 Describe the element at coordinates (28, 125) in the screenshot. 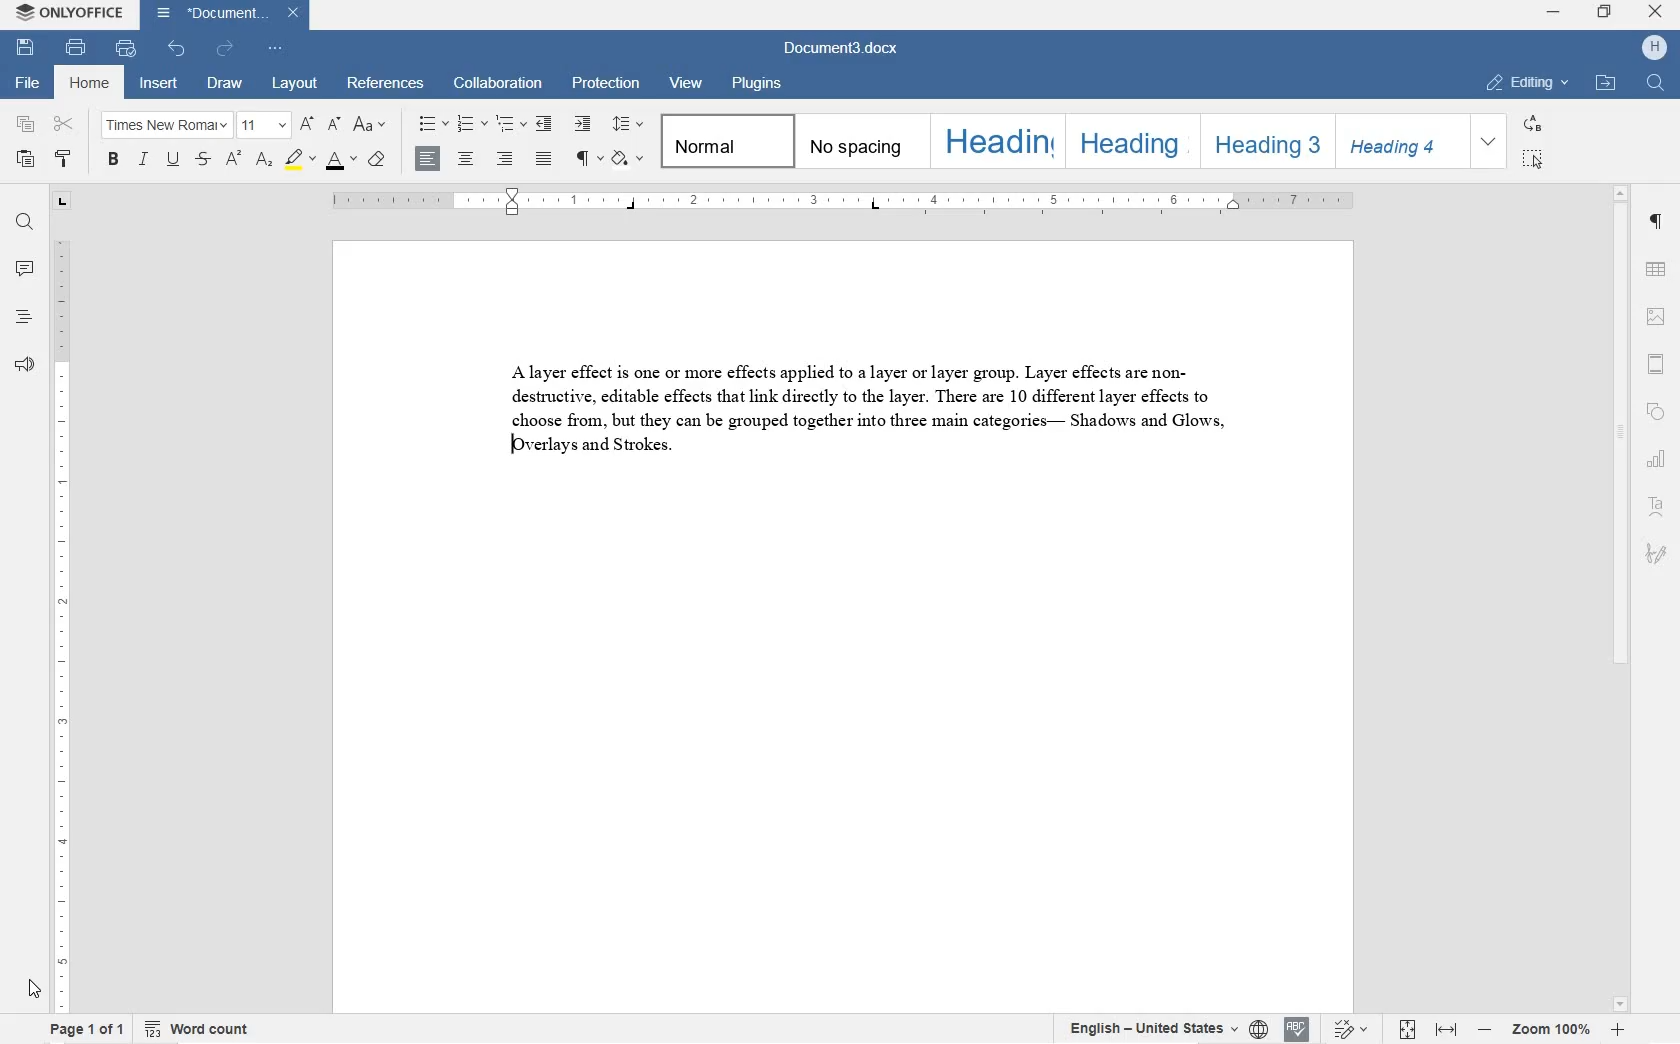

I see `copy` at that location.